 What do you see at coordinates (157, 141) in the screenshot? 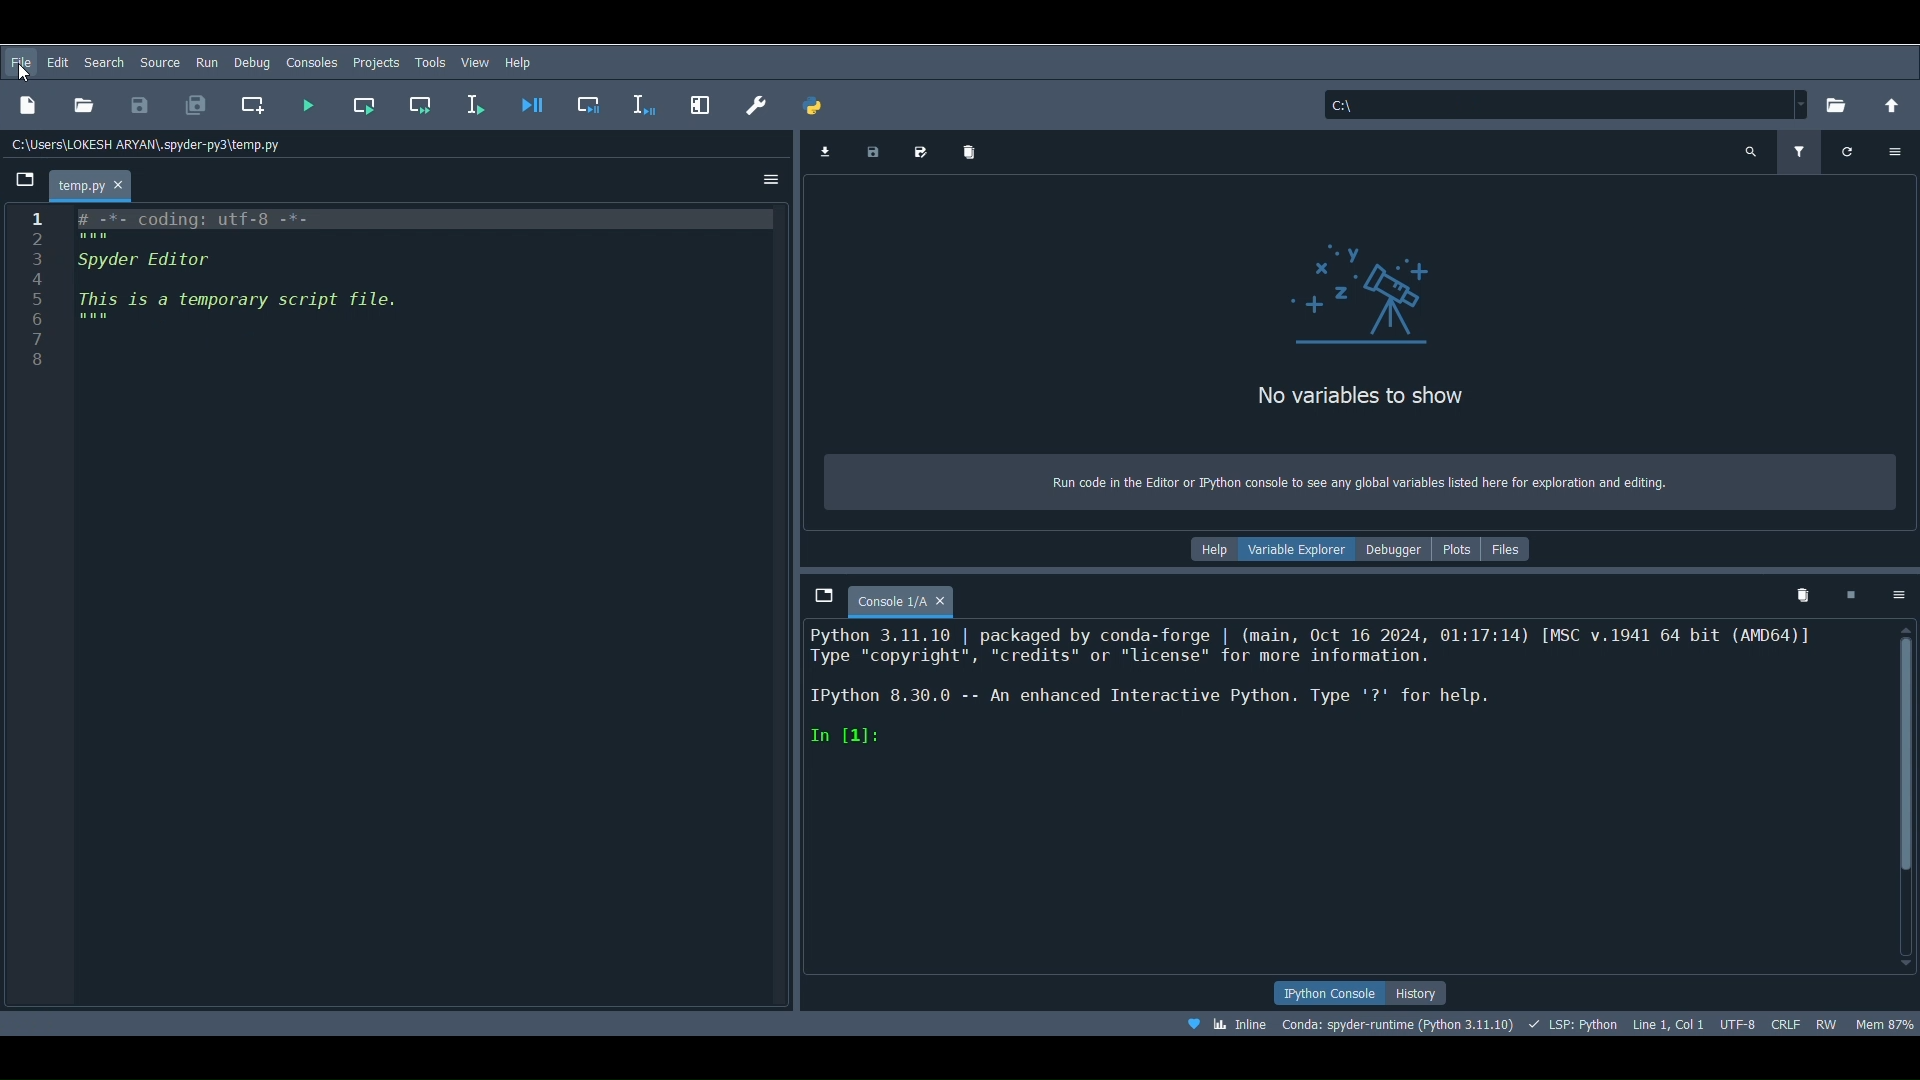
I see `File path` at bounding box center [157, 141].